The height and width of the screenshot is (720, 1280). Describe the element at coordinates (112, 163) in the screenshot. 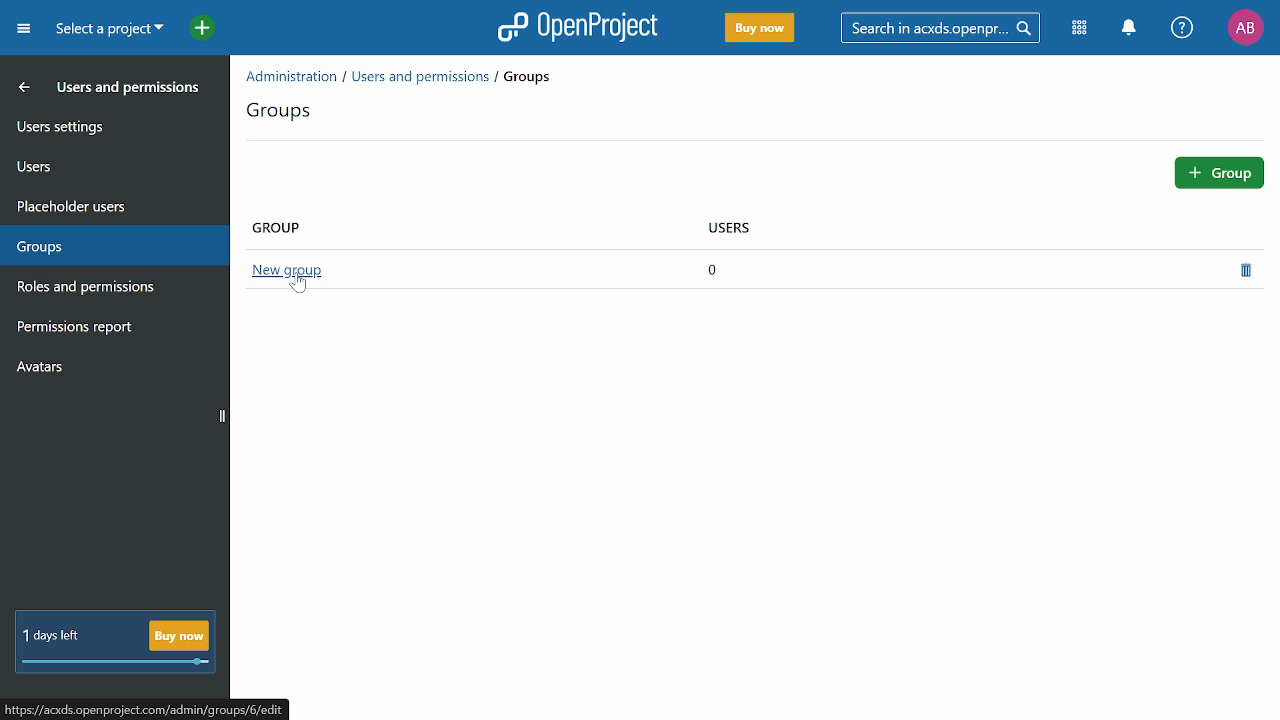

I see `Users` at that location.